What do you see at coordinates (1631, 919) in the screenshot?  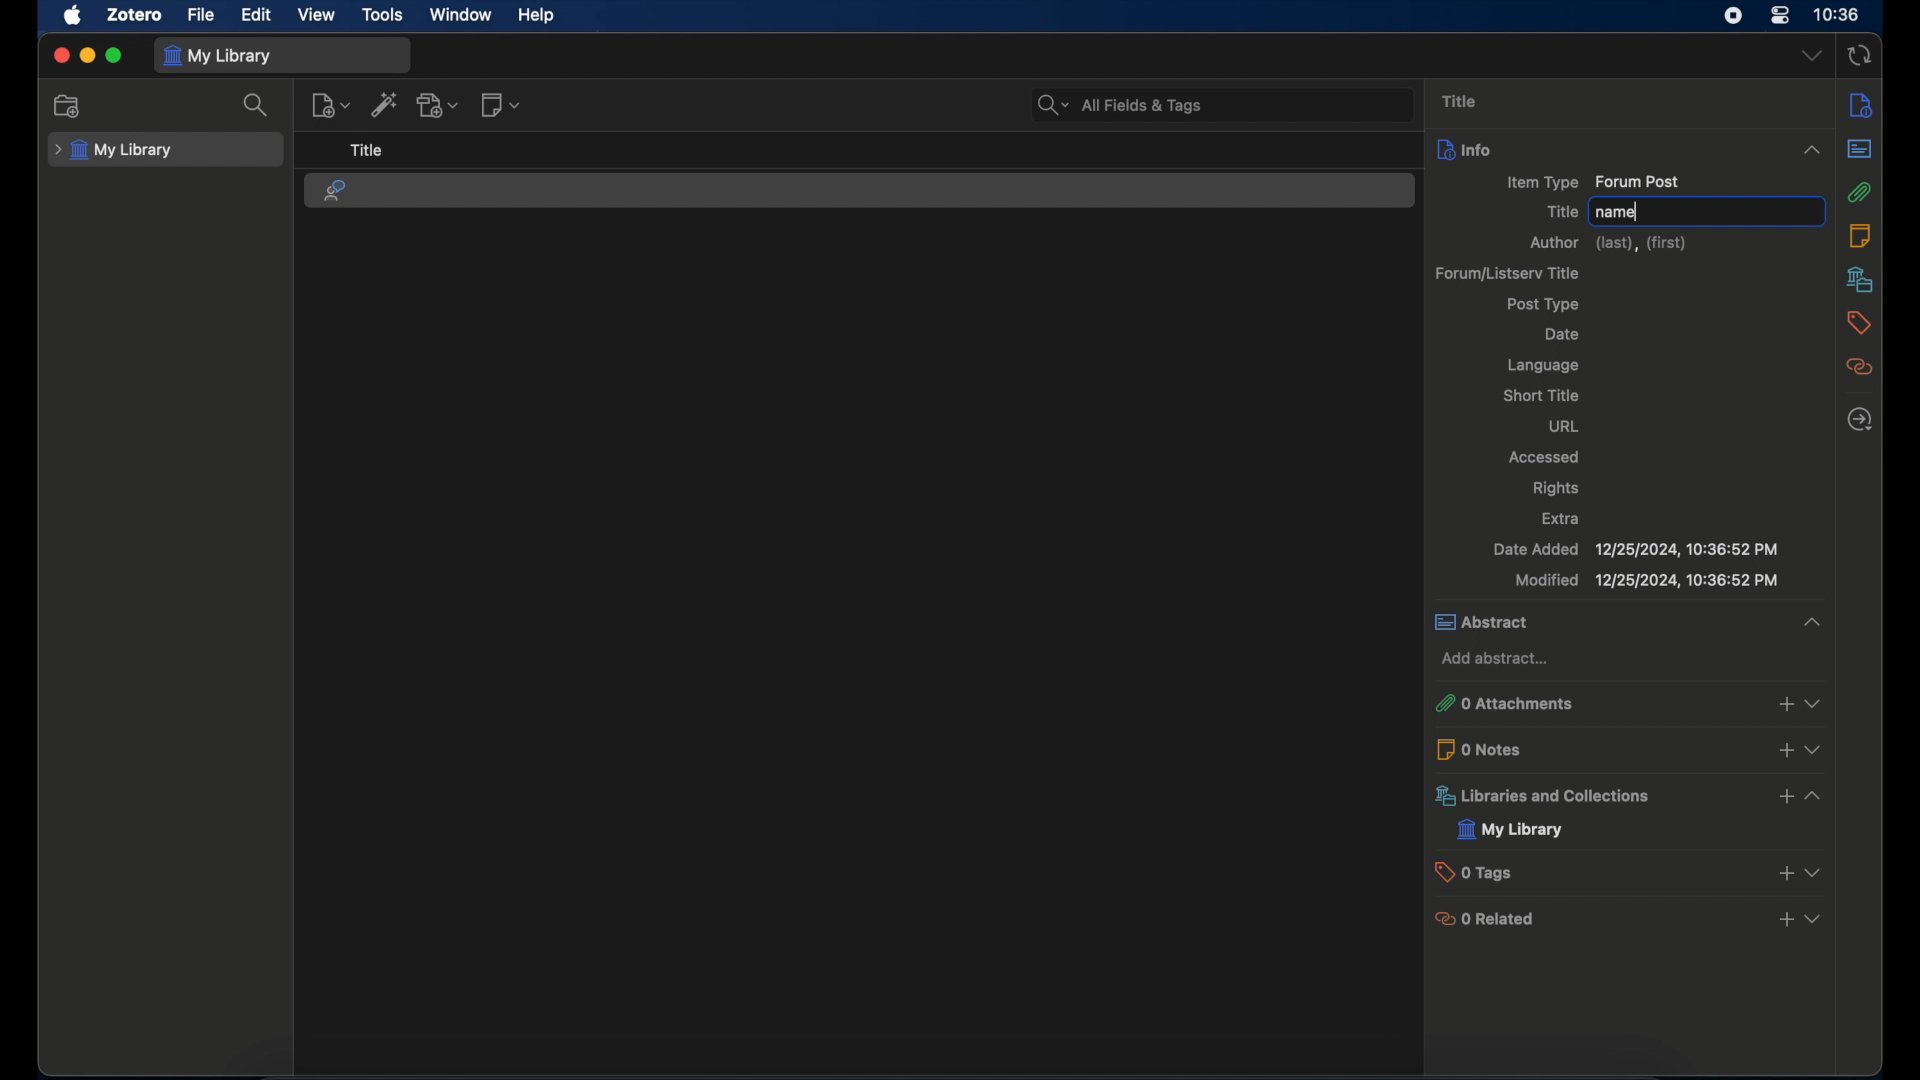 I see `0 related` at bounding box center [1631, 919].